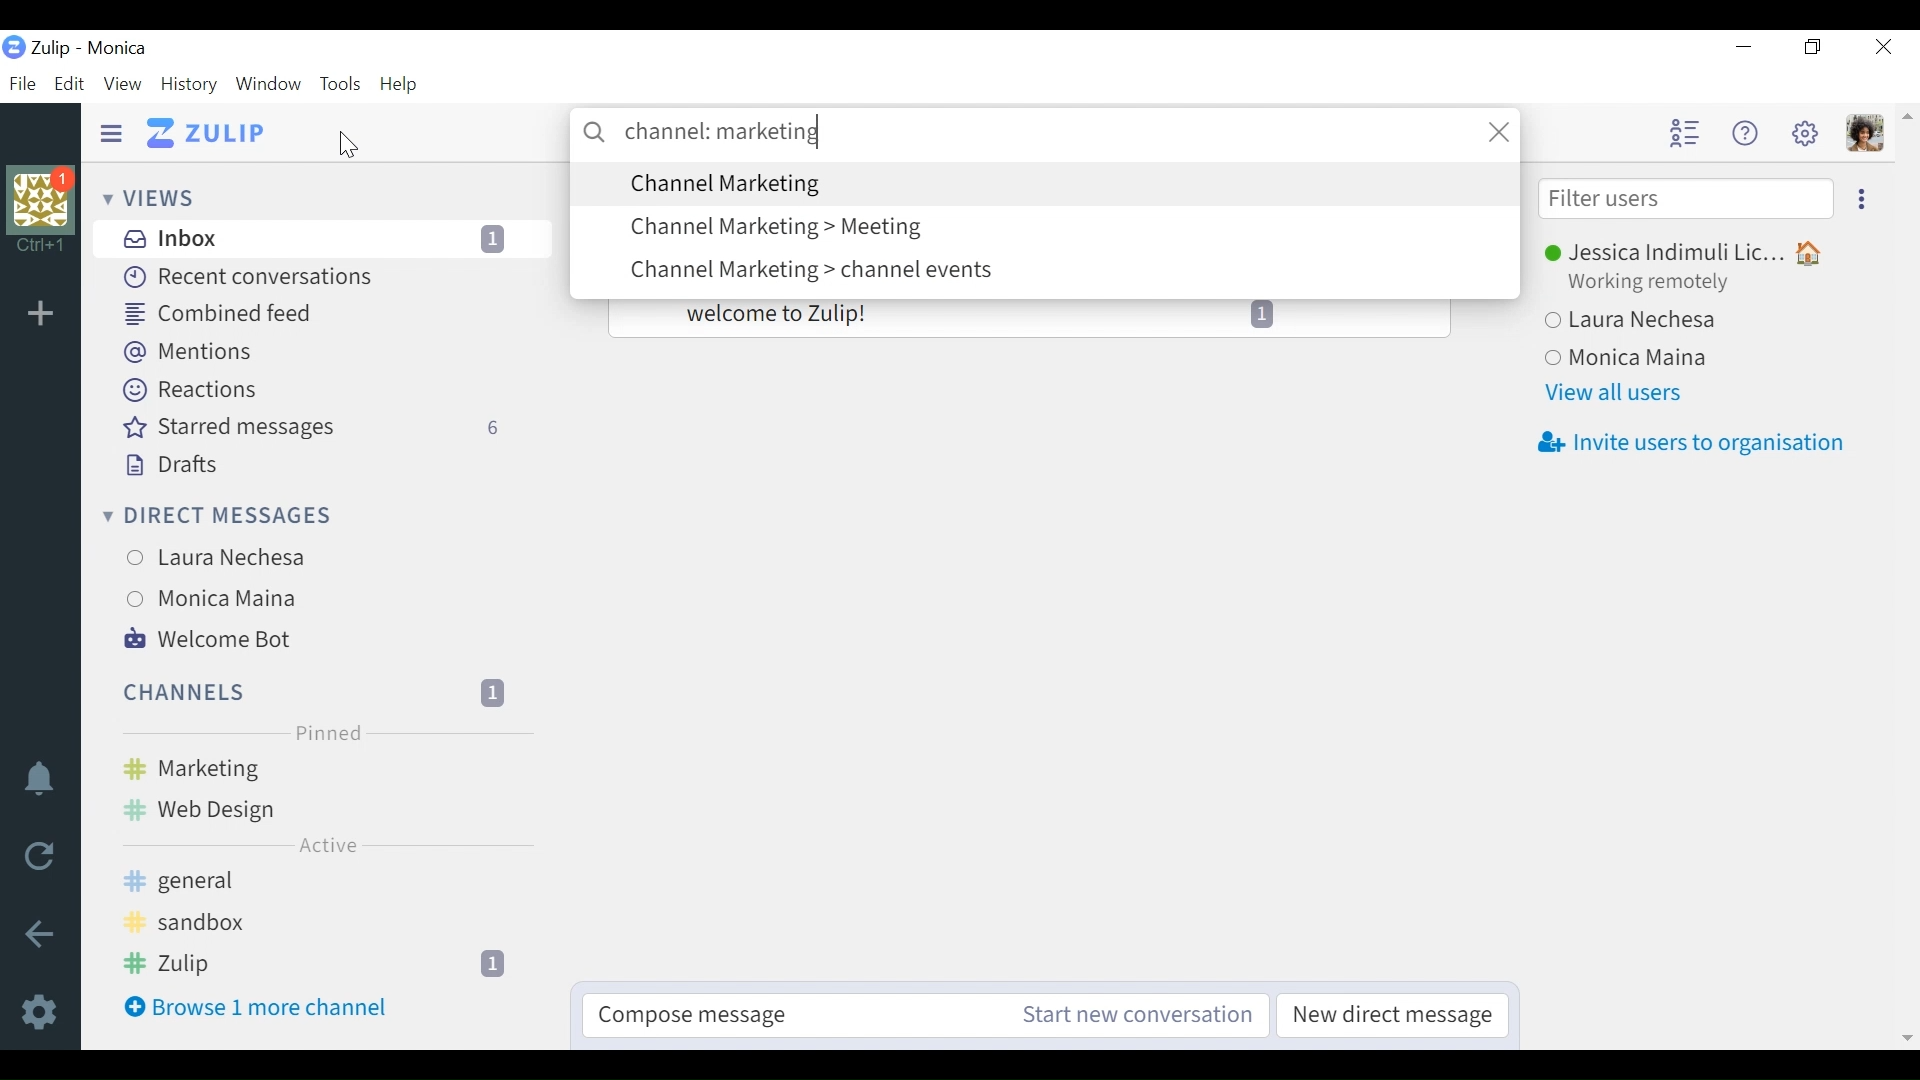 Image resolution: width=1920 pixels, height=1080 pixels. I want to click on Views dropdown, so click(153, 199).